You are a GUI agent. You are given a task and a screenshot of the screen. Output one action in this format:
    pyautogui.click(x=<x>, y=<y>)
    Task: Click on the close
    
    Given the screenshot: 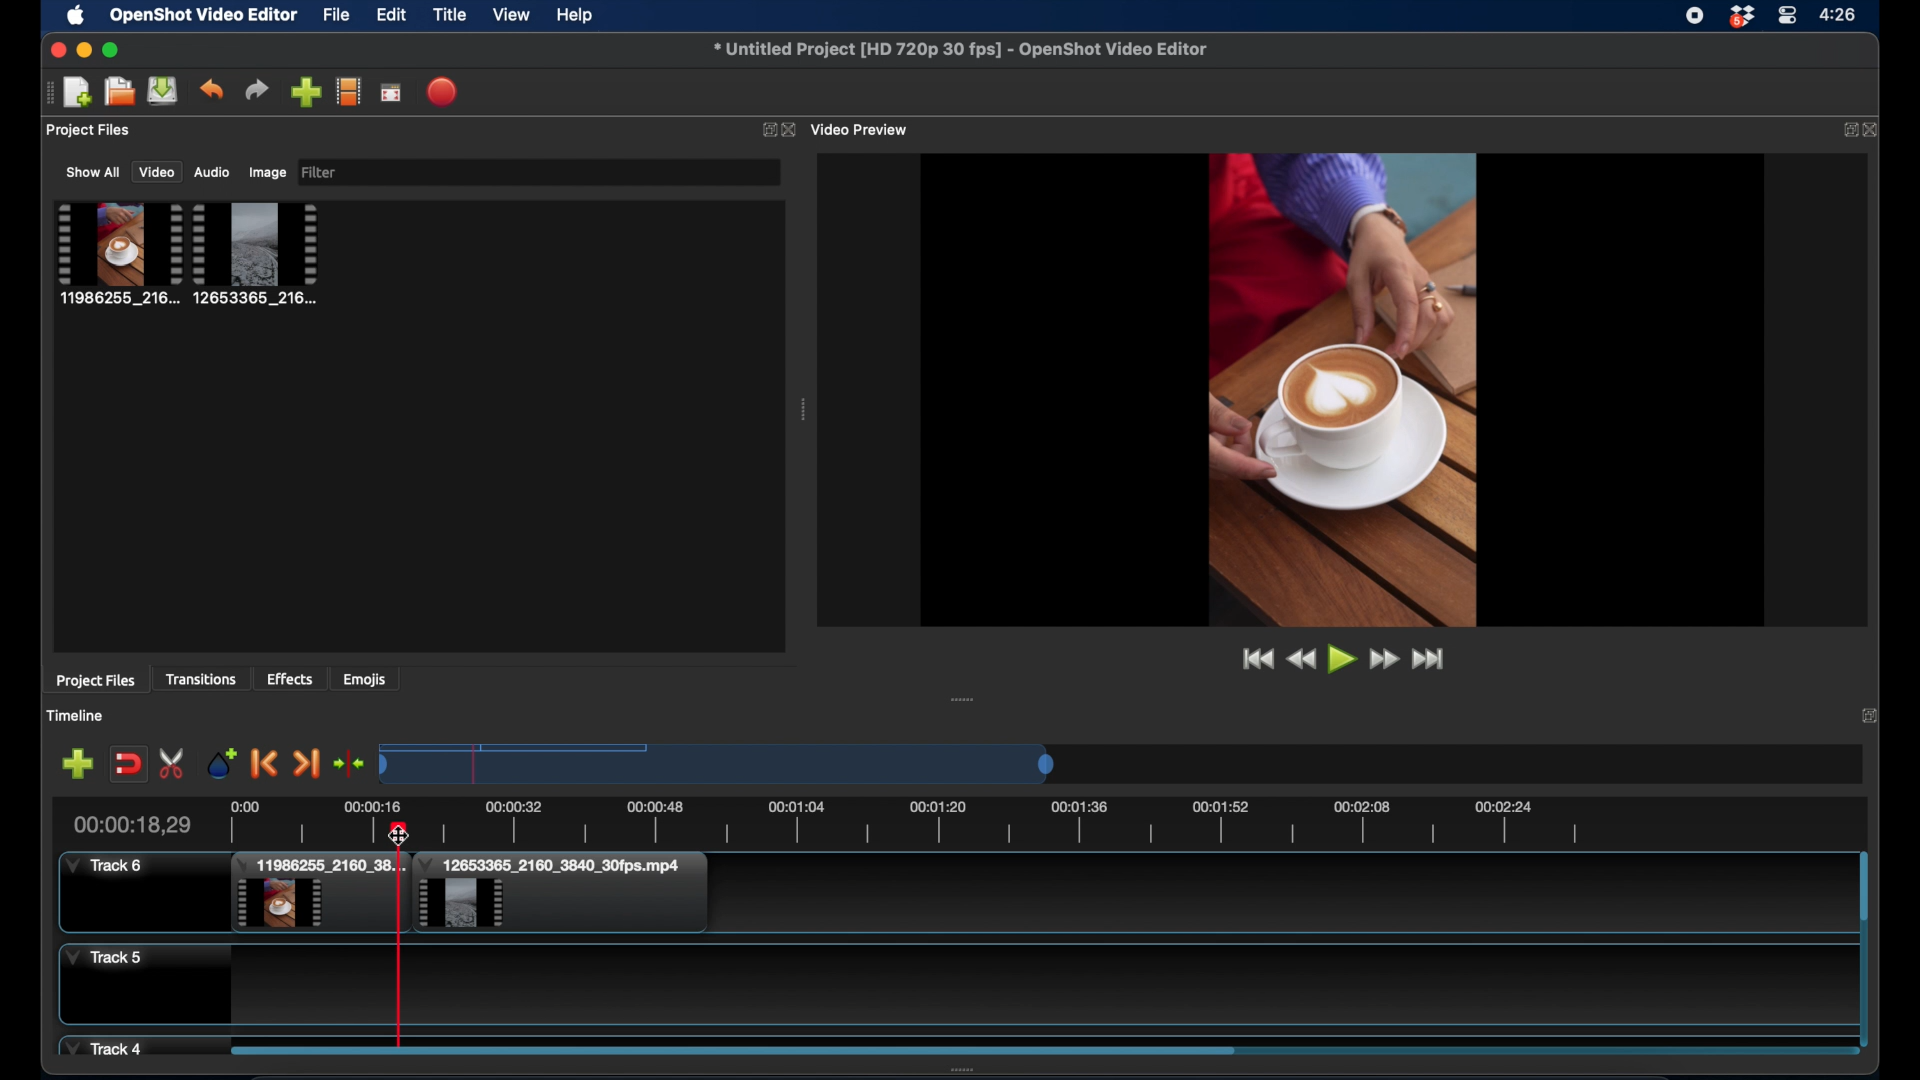 What is the action you would take?
    pyautogui.click(x=54, y=49)
    